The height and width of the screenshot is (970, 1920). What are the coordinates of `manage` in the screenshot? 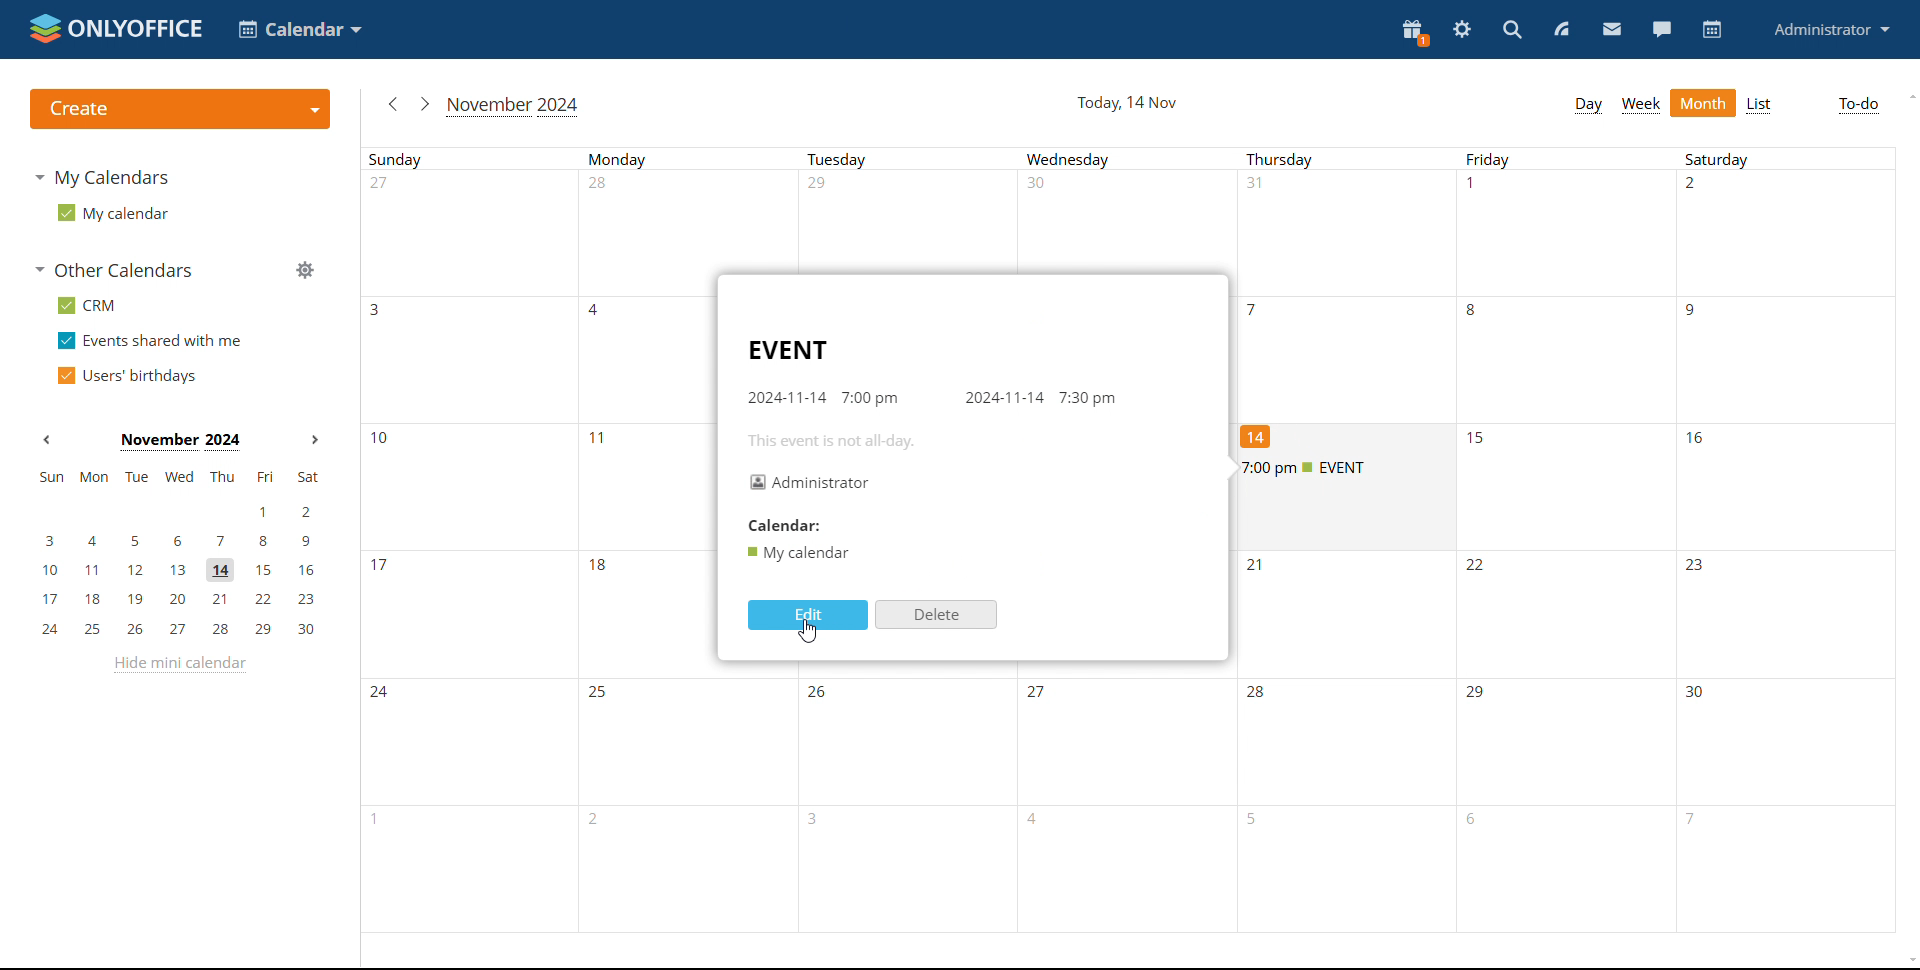 It's located at (305, 270).